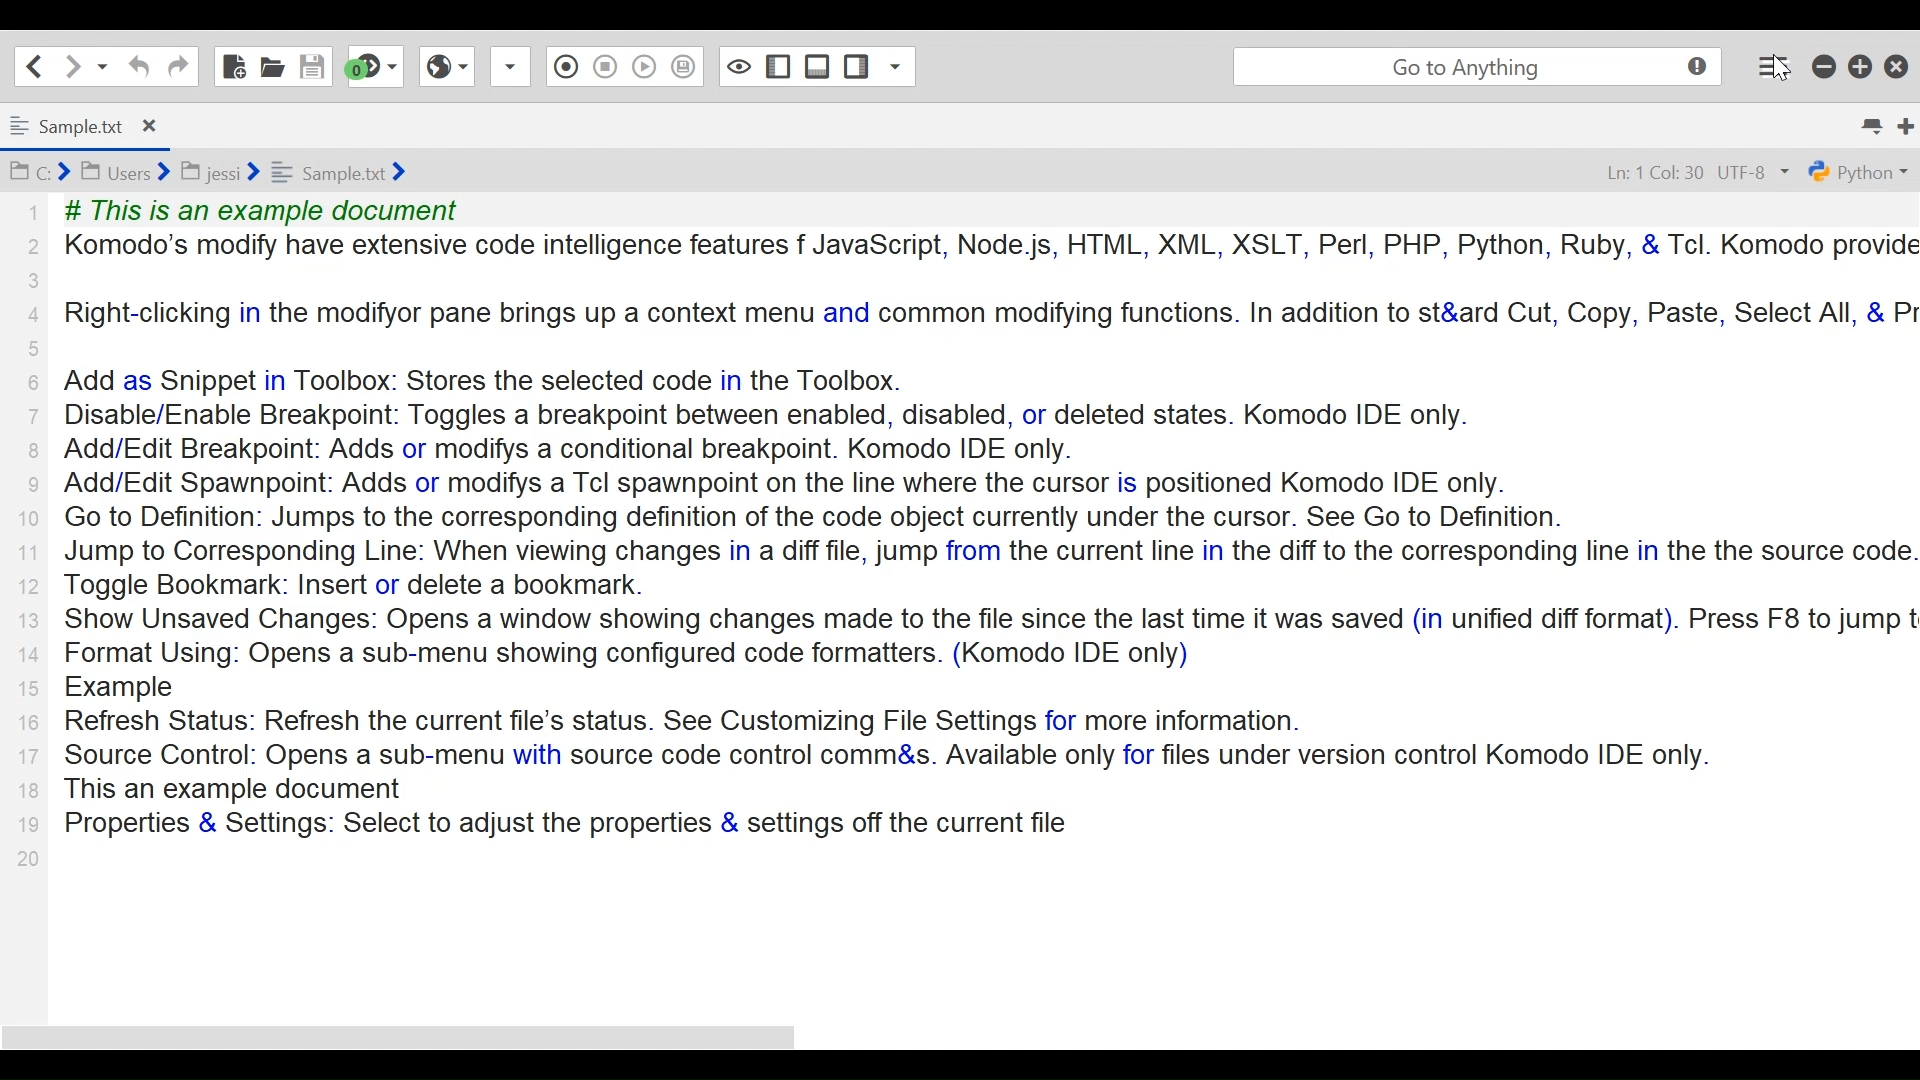 The width and height of the screenshot is (1920, 1080). What do you see at coordinates (776, 66) in the screenshot?
I see `Show/Hide bottom Pane` at bounding box center [776, 66].